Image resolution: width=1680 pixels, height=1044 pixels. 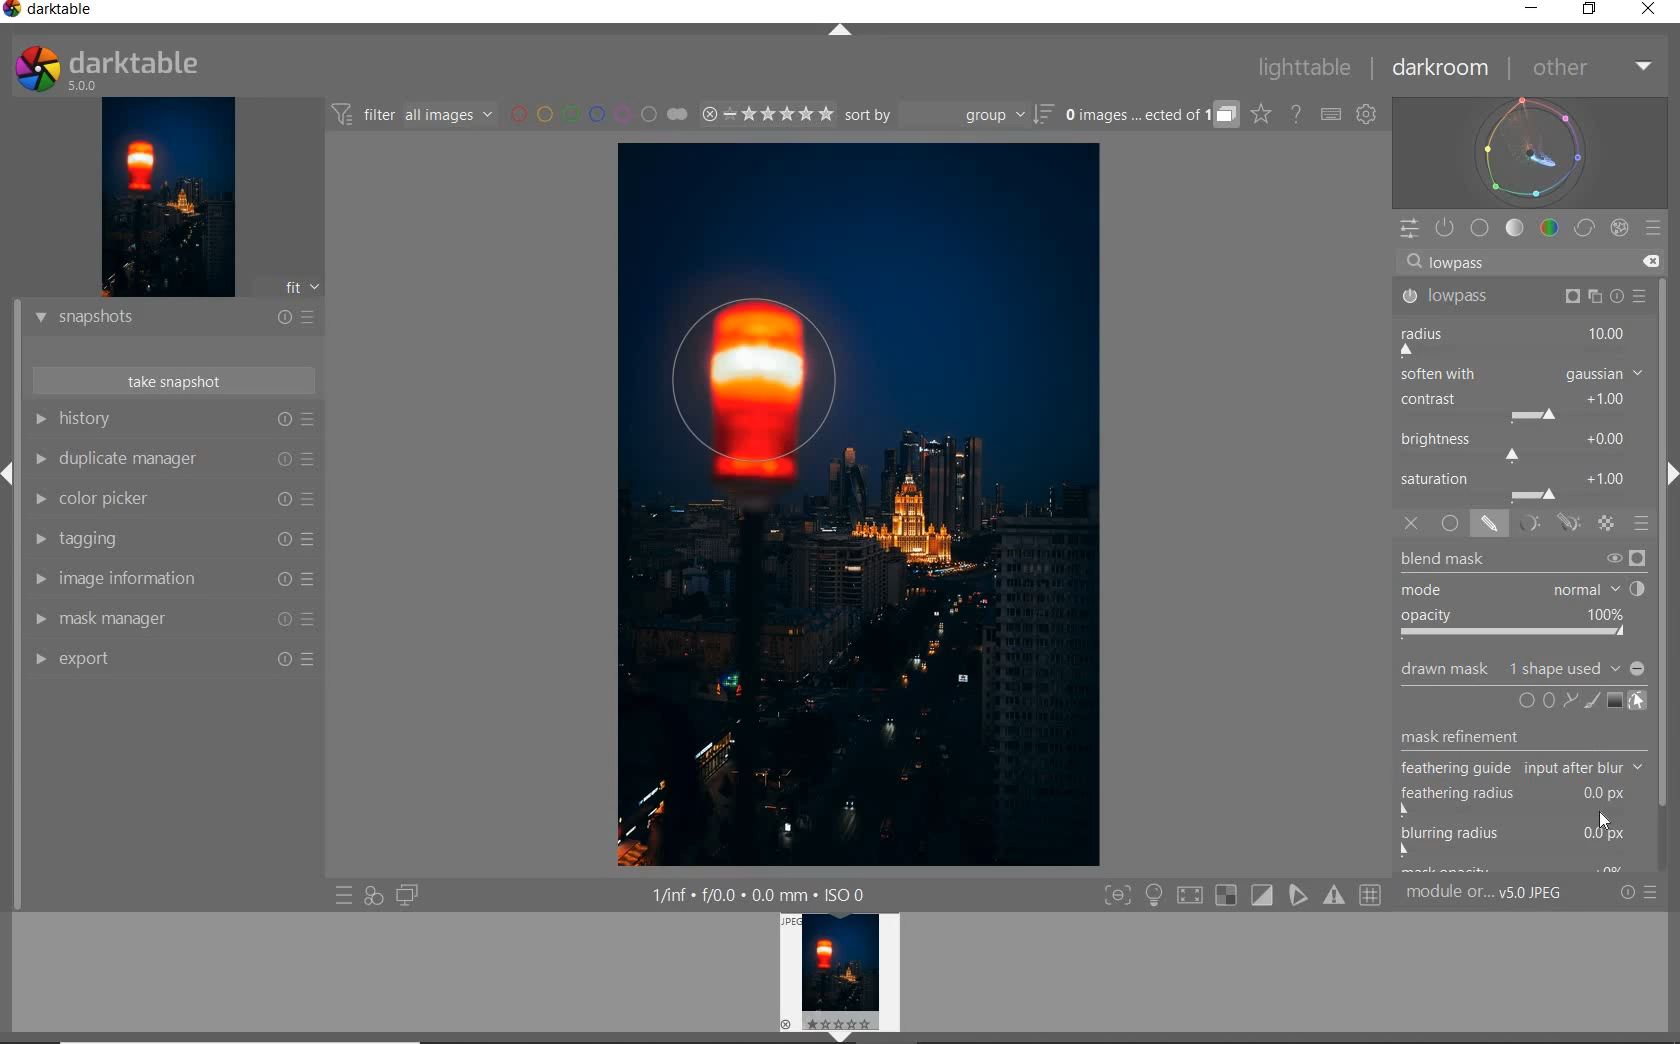 What do you see at coordinates (760, 893) in the screenshot?
I see `DISPLAYED GUI INFO` at bounding box center [760, 893].